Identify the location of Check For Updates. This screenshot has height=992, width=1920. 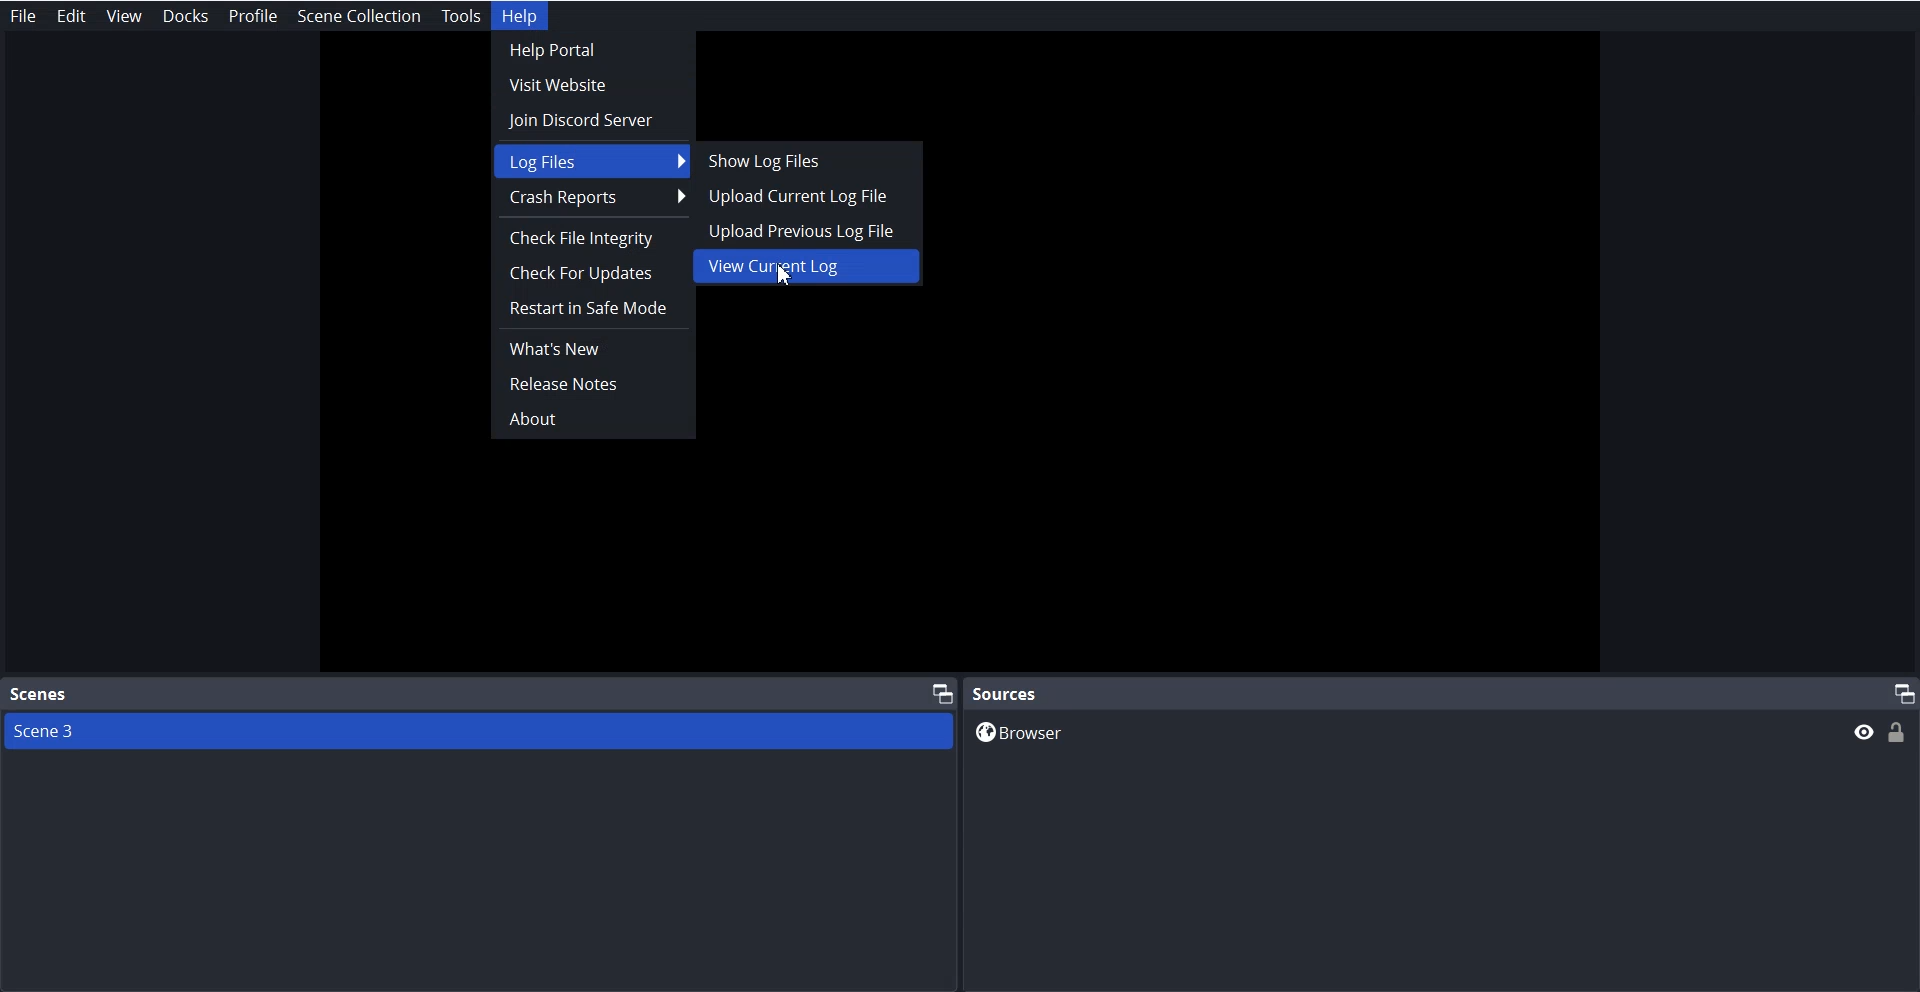
(593, 273).